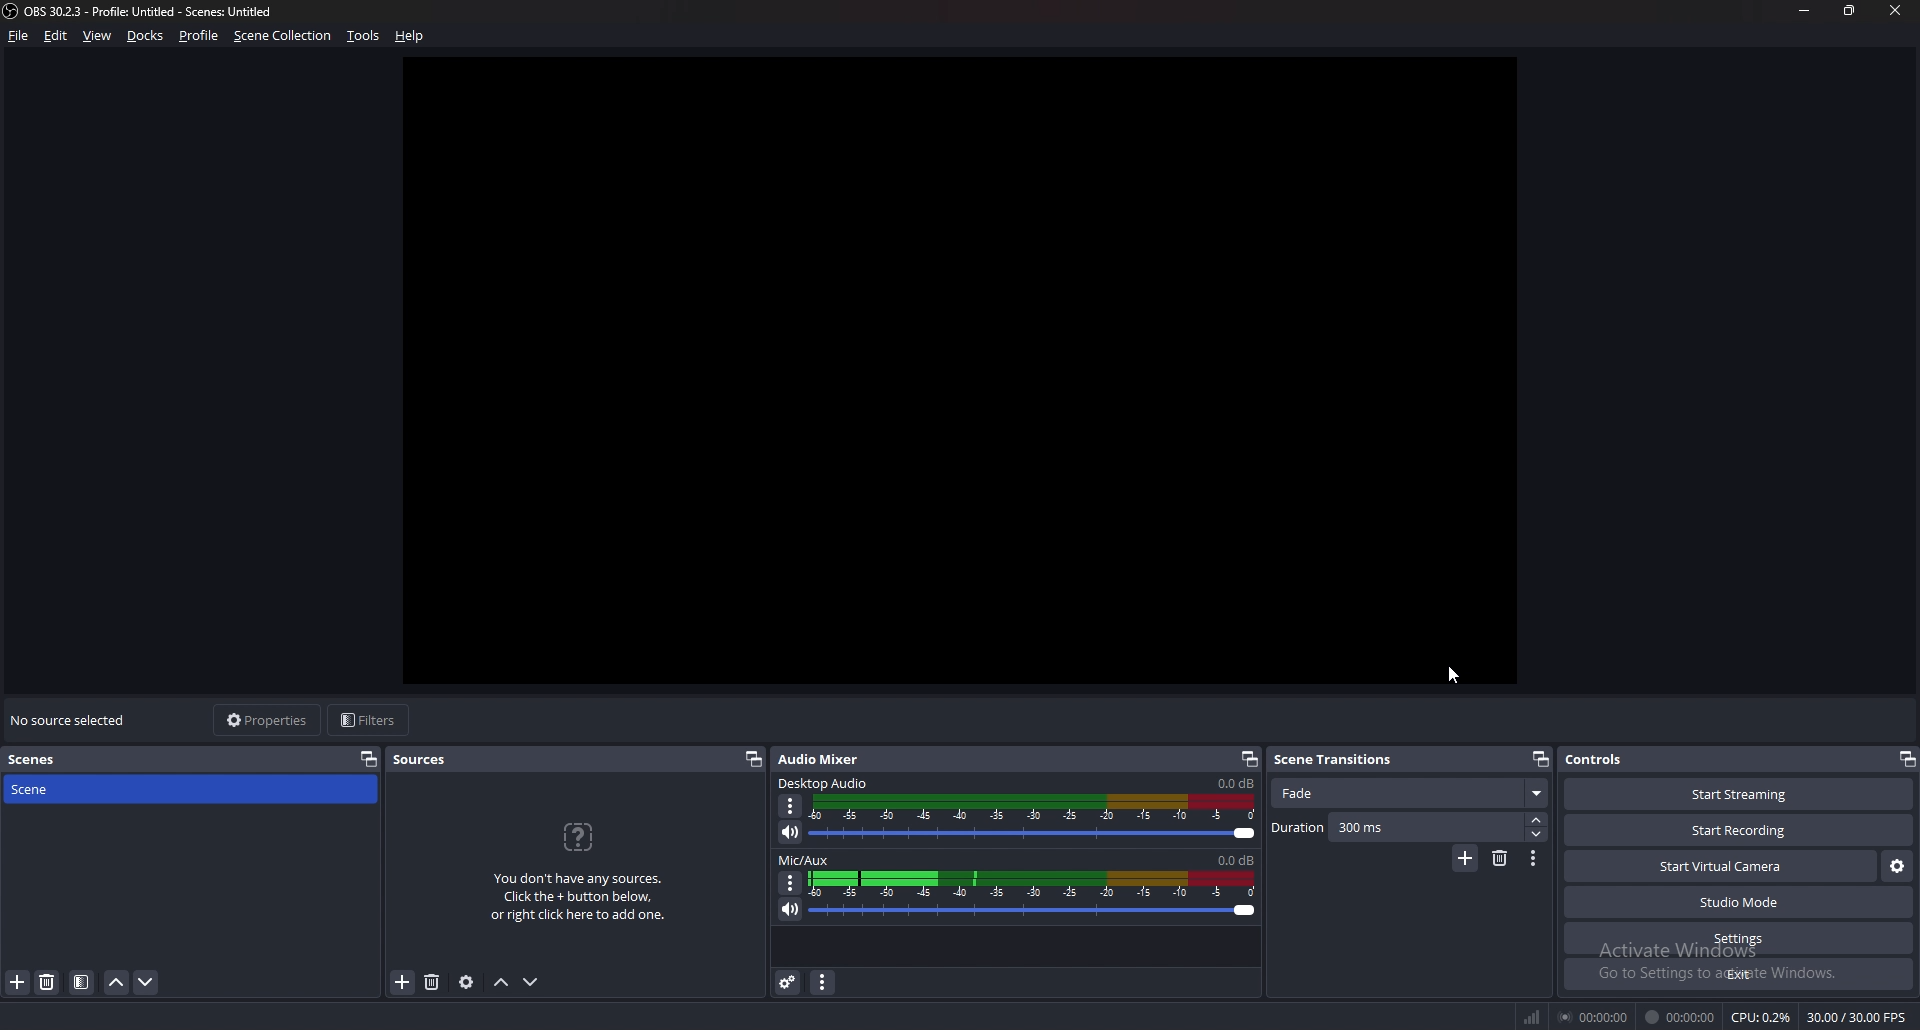  I want to click on fade, so click(1408, 794).